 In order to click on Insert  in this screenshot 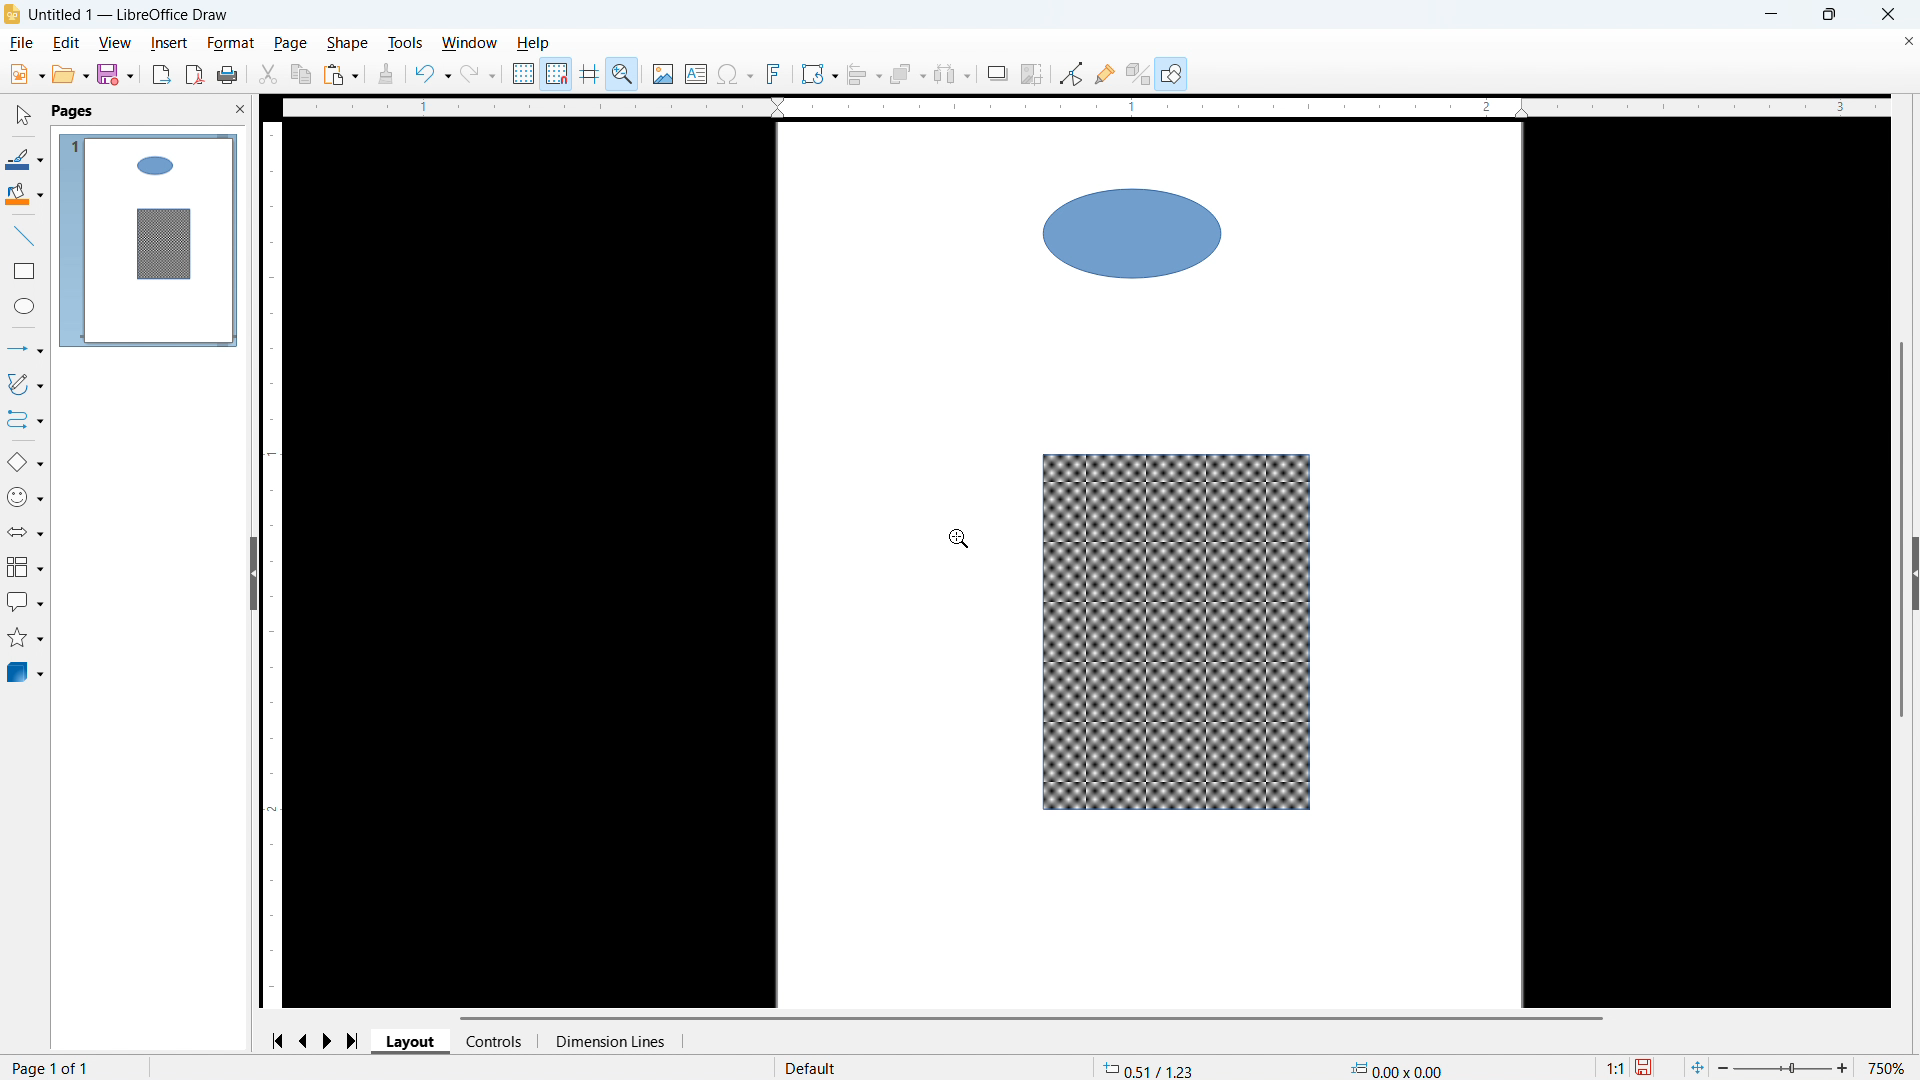, I will do `click(169, 44)`.